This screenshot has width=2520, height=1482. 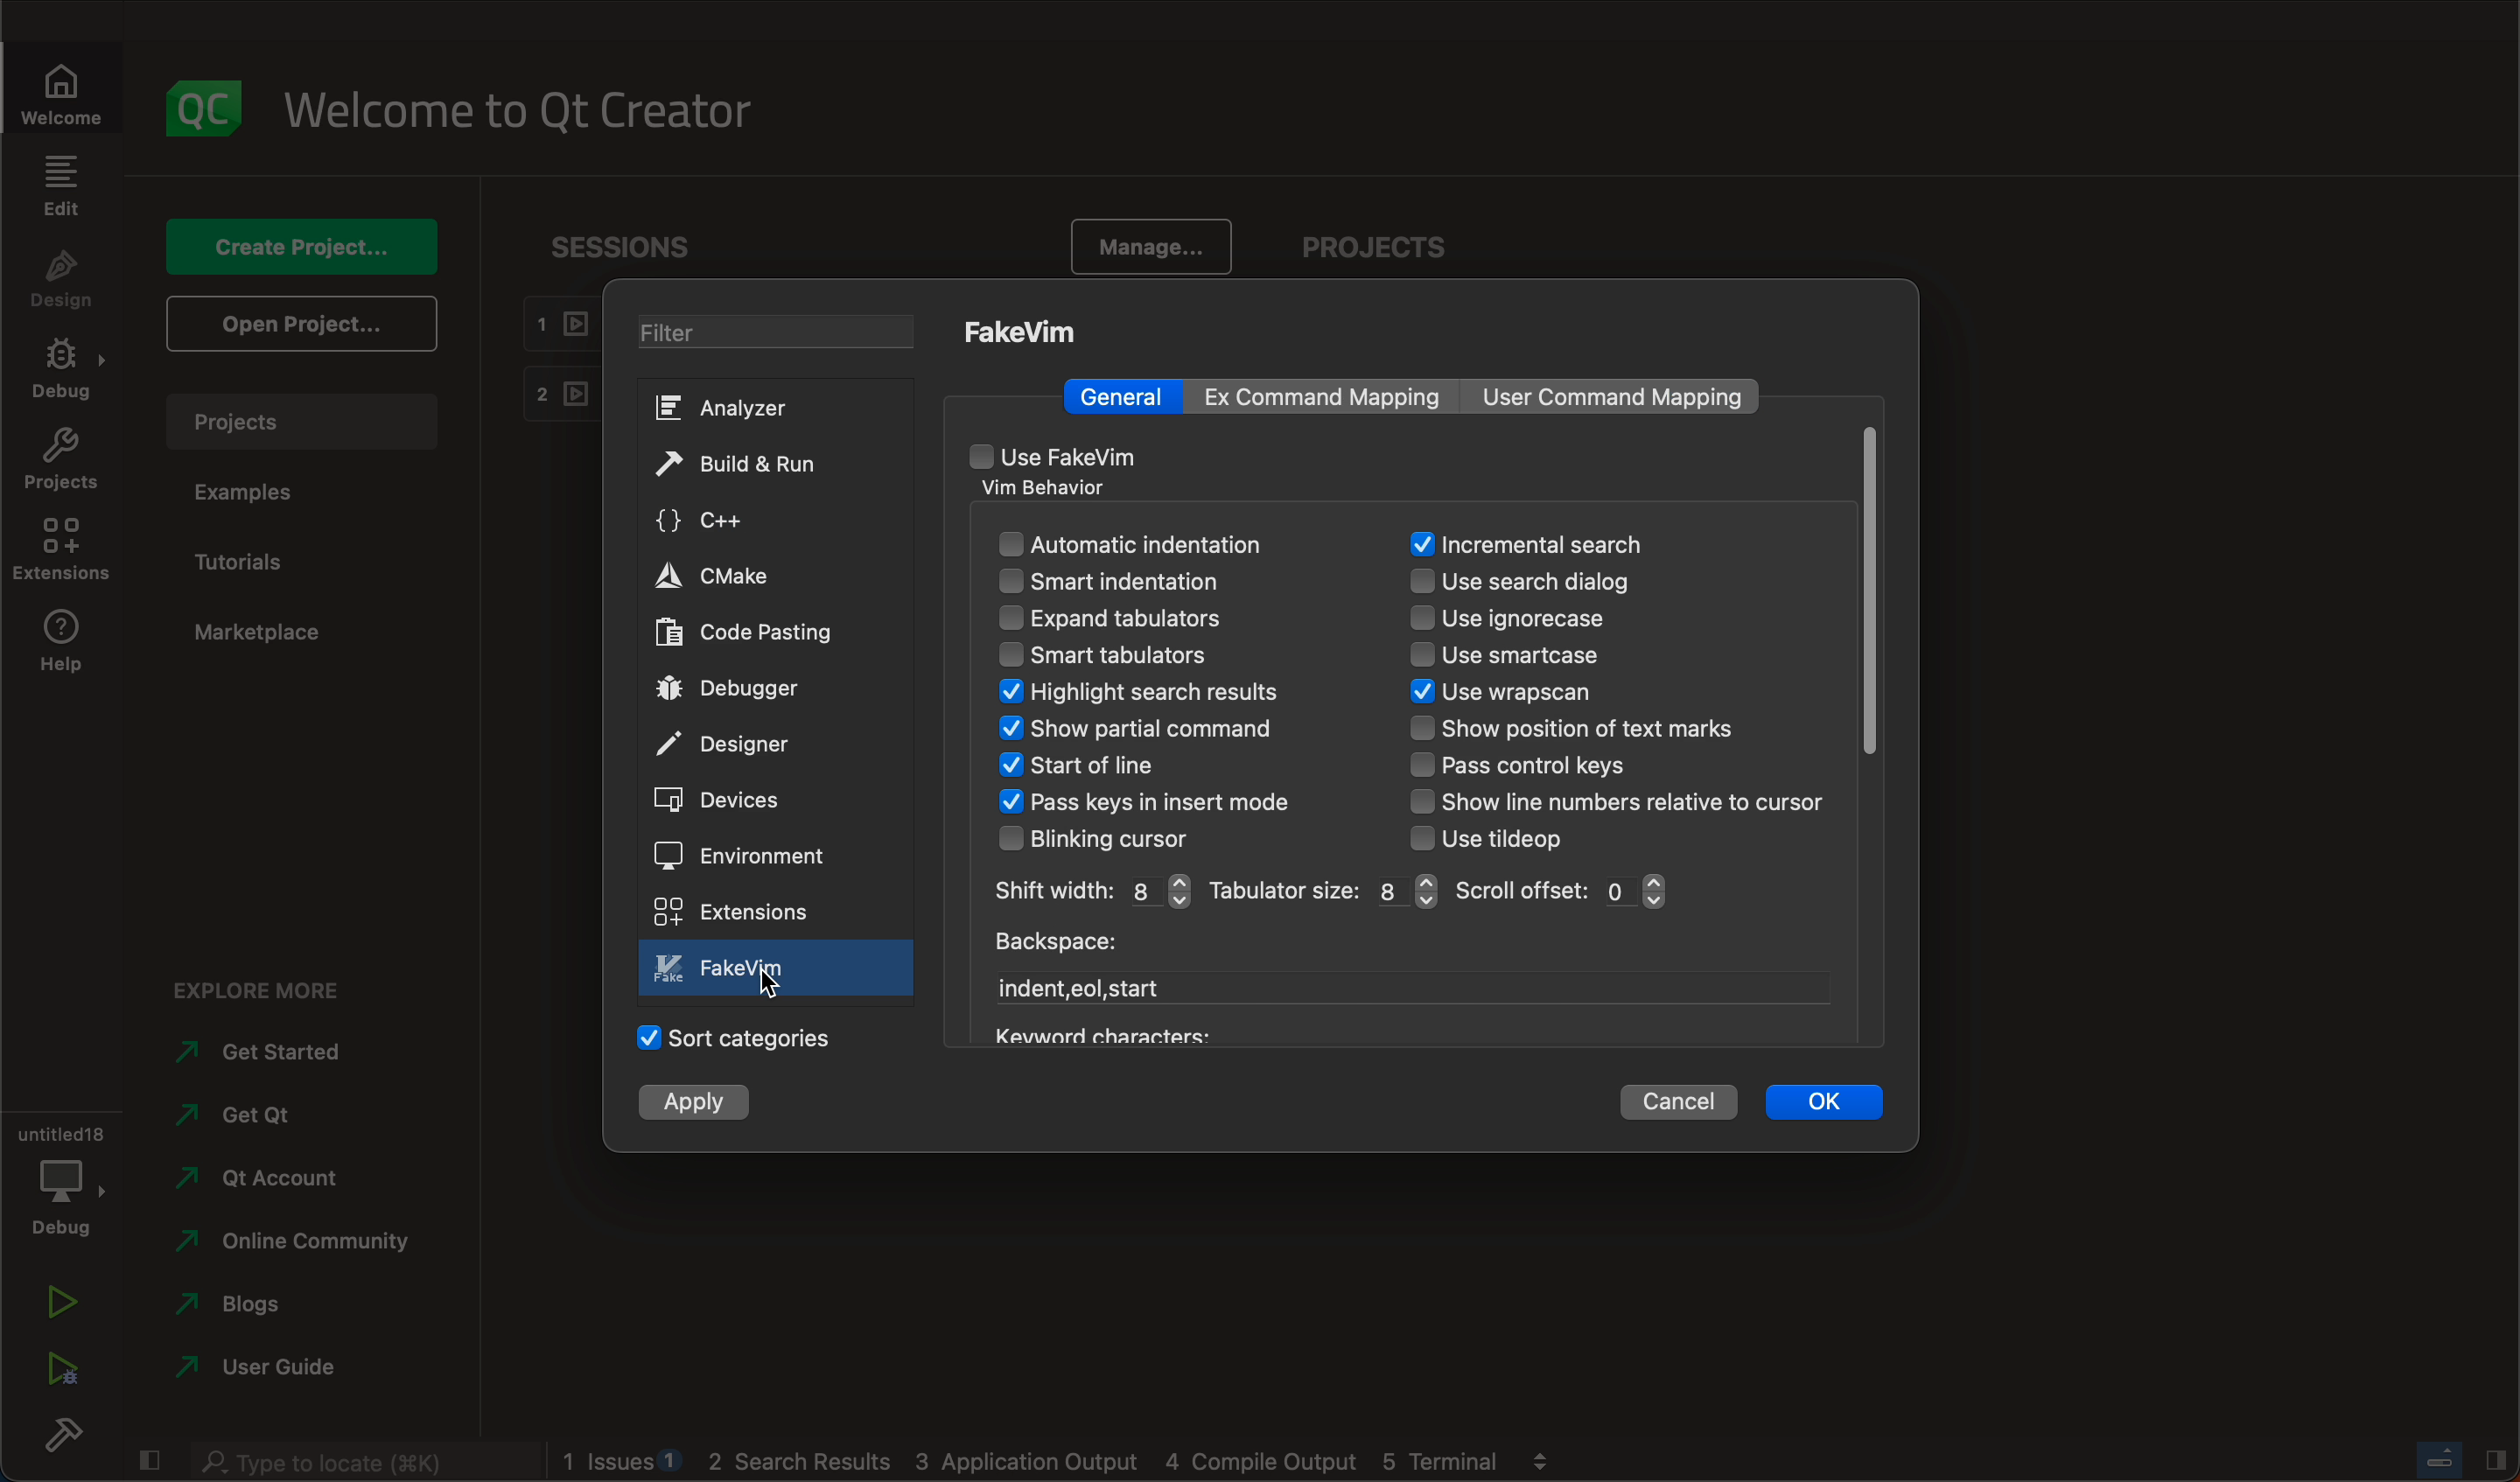 I want to click on filter, so click(x=782, y=335).